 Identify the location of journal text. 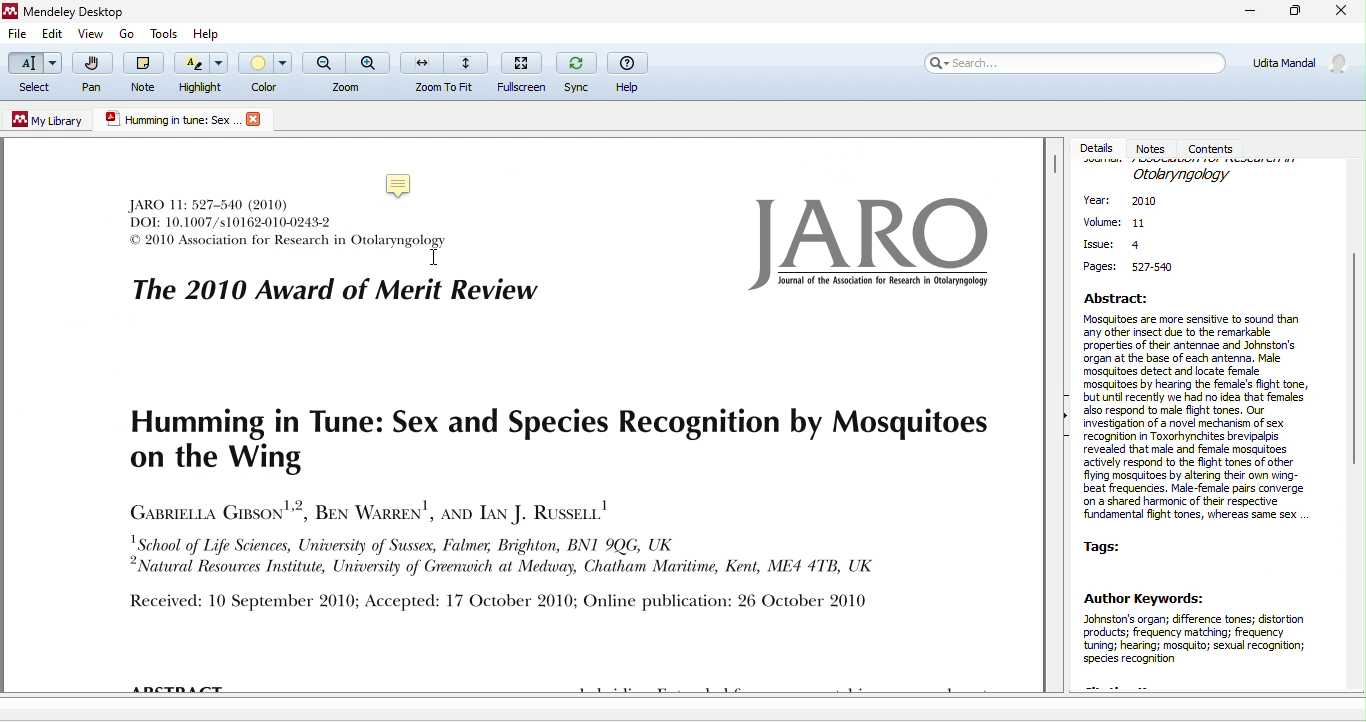
(549, 510).